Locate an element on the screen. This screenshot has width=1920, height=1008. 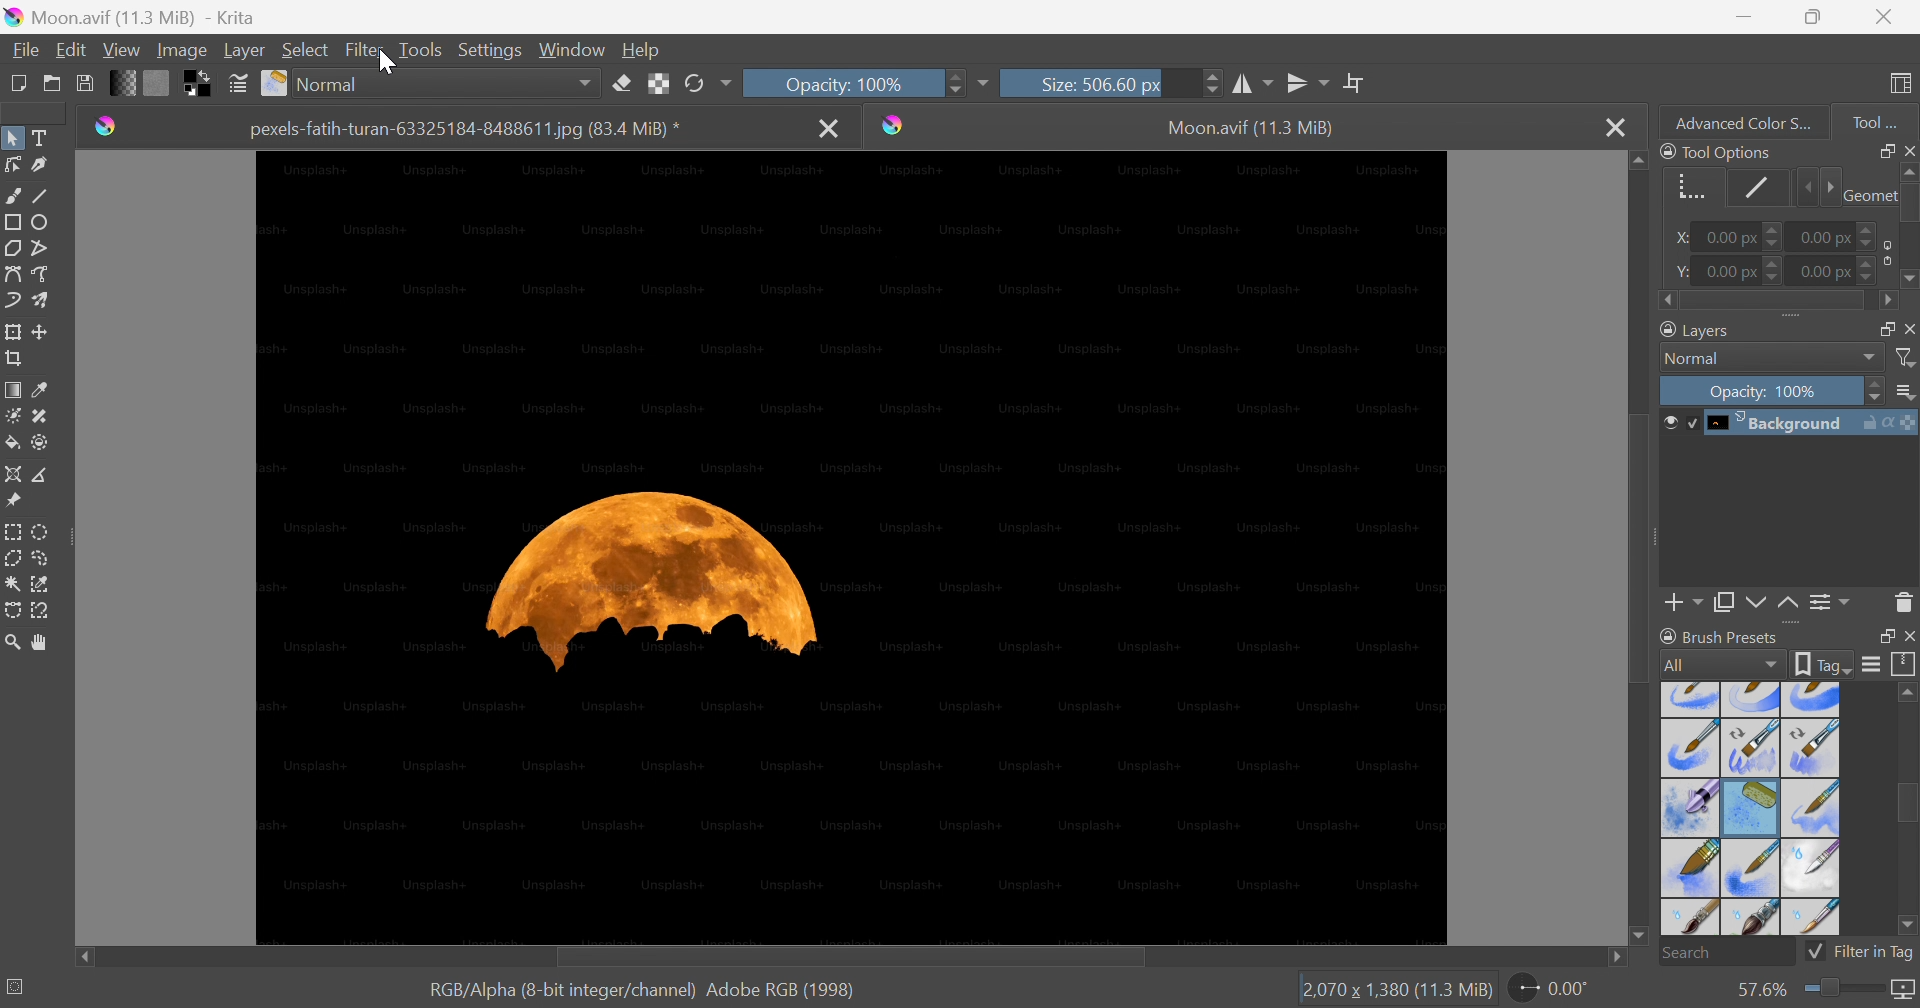
Freehand brush tool is located at coordinates (15, 194).